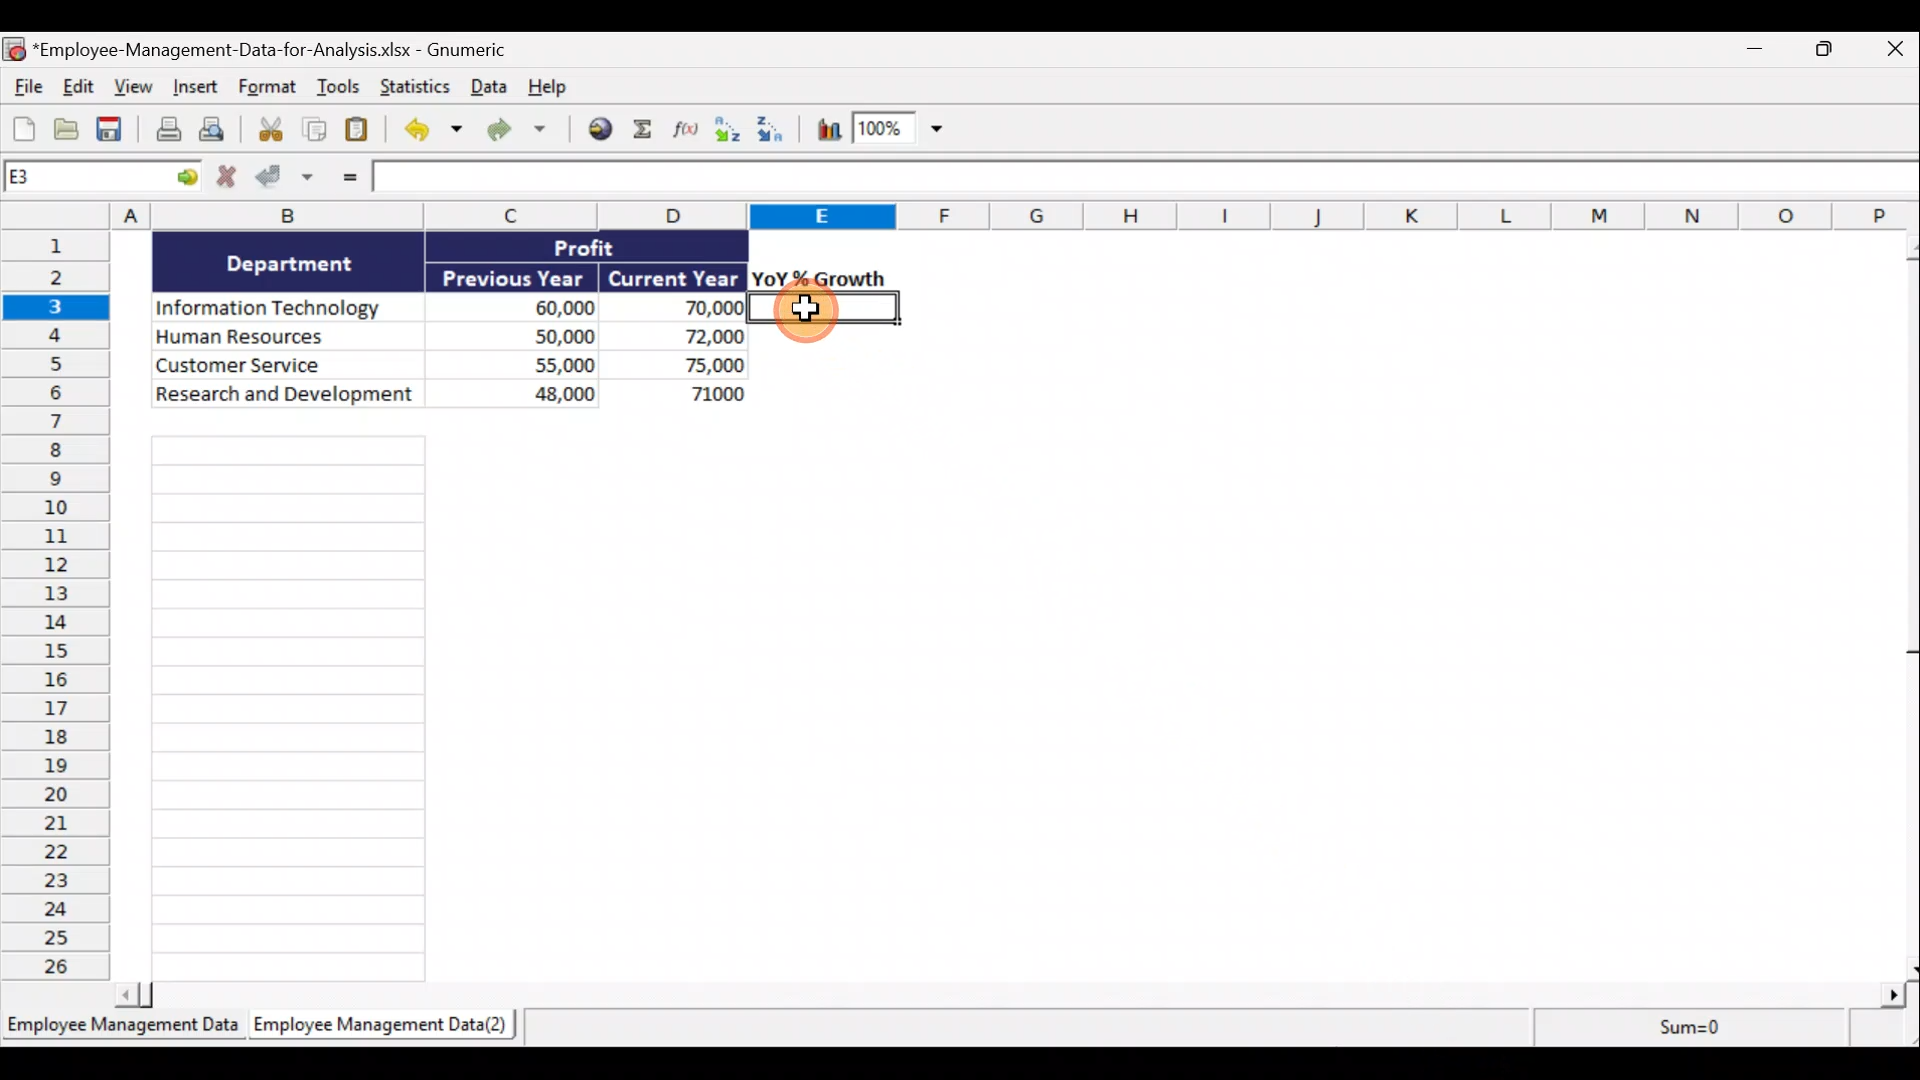 Image resolution: width=1920 pixels, height=1080 pixels. What do you see at coordinates (514, 131) in the screenshot?
I see `Redo undone action` at bounding box center [514, 131].